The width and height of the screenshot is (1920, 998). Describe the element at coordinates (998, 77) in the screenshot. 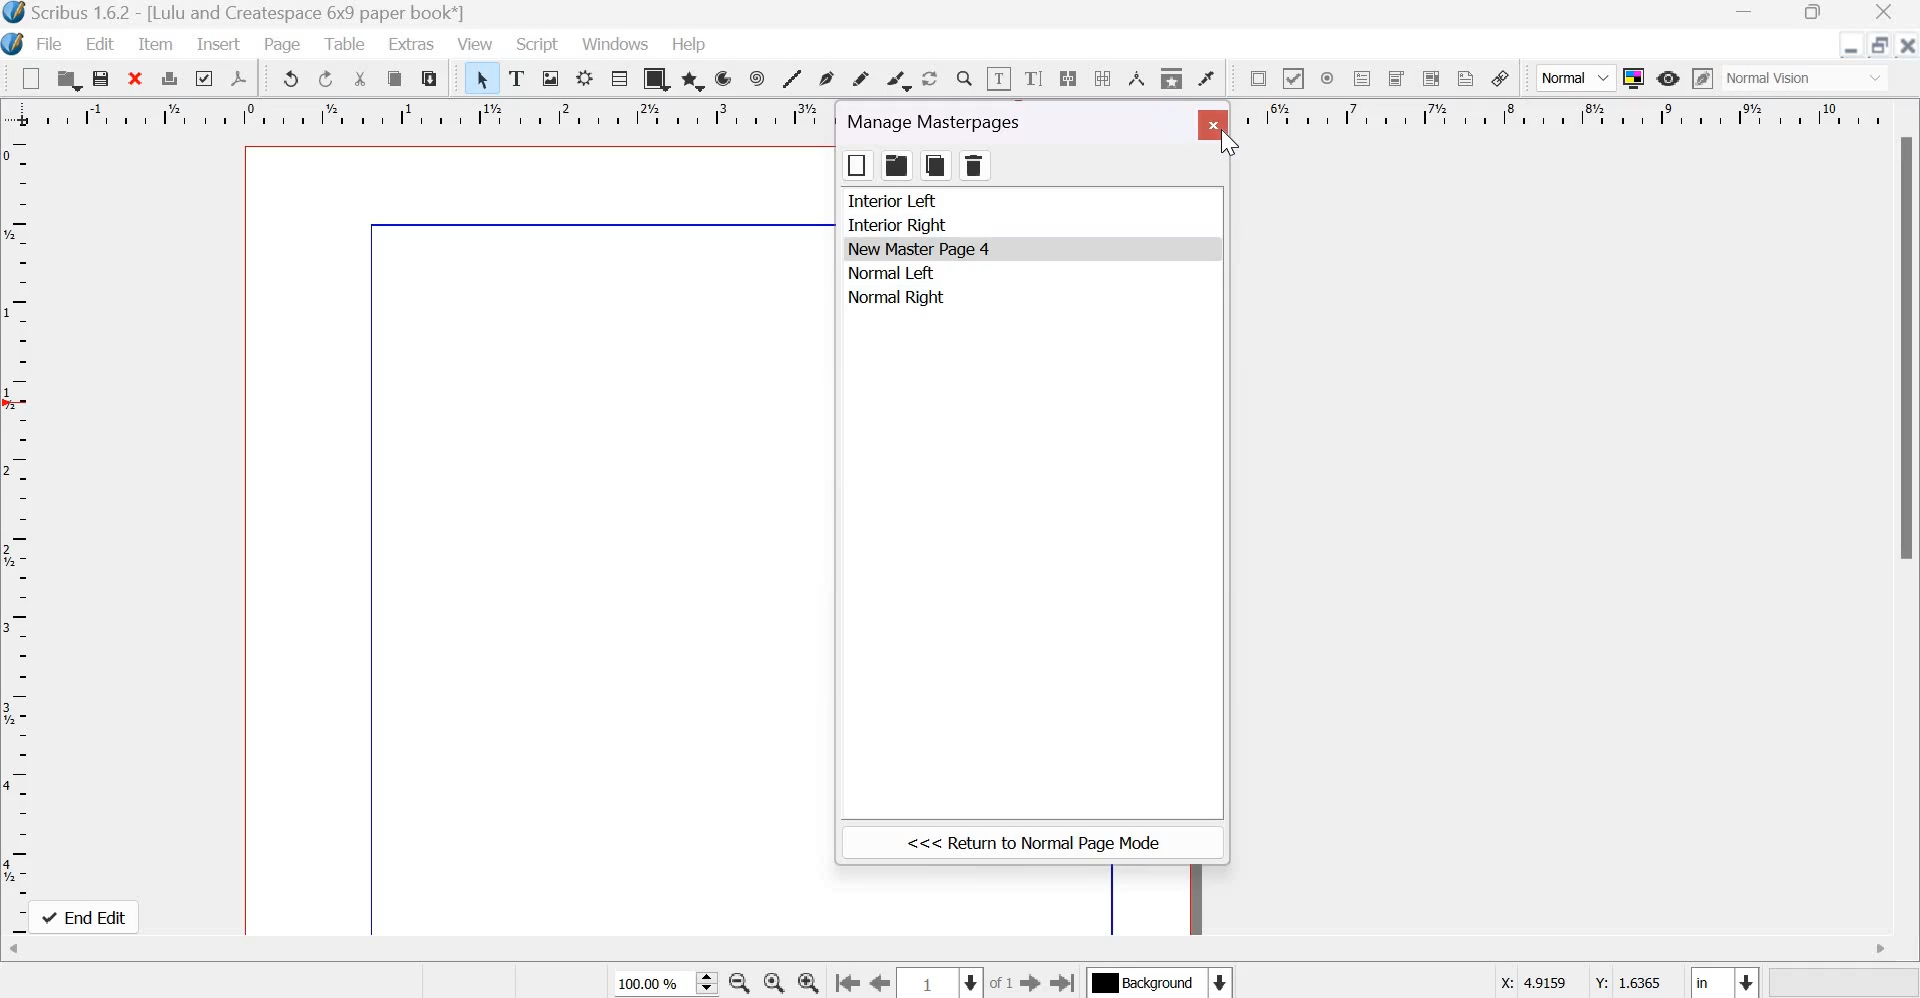

I see `Edit contents of frame` at that location.